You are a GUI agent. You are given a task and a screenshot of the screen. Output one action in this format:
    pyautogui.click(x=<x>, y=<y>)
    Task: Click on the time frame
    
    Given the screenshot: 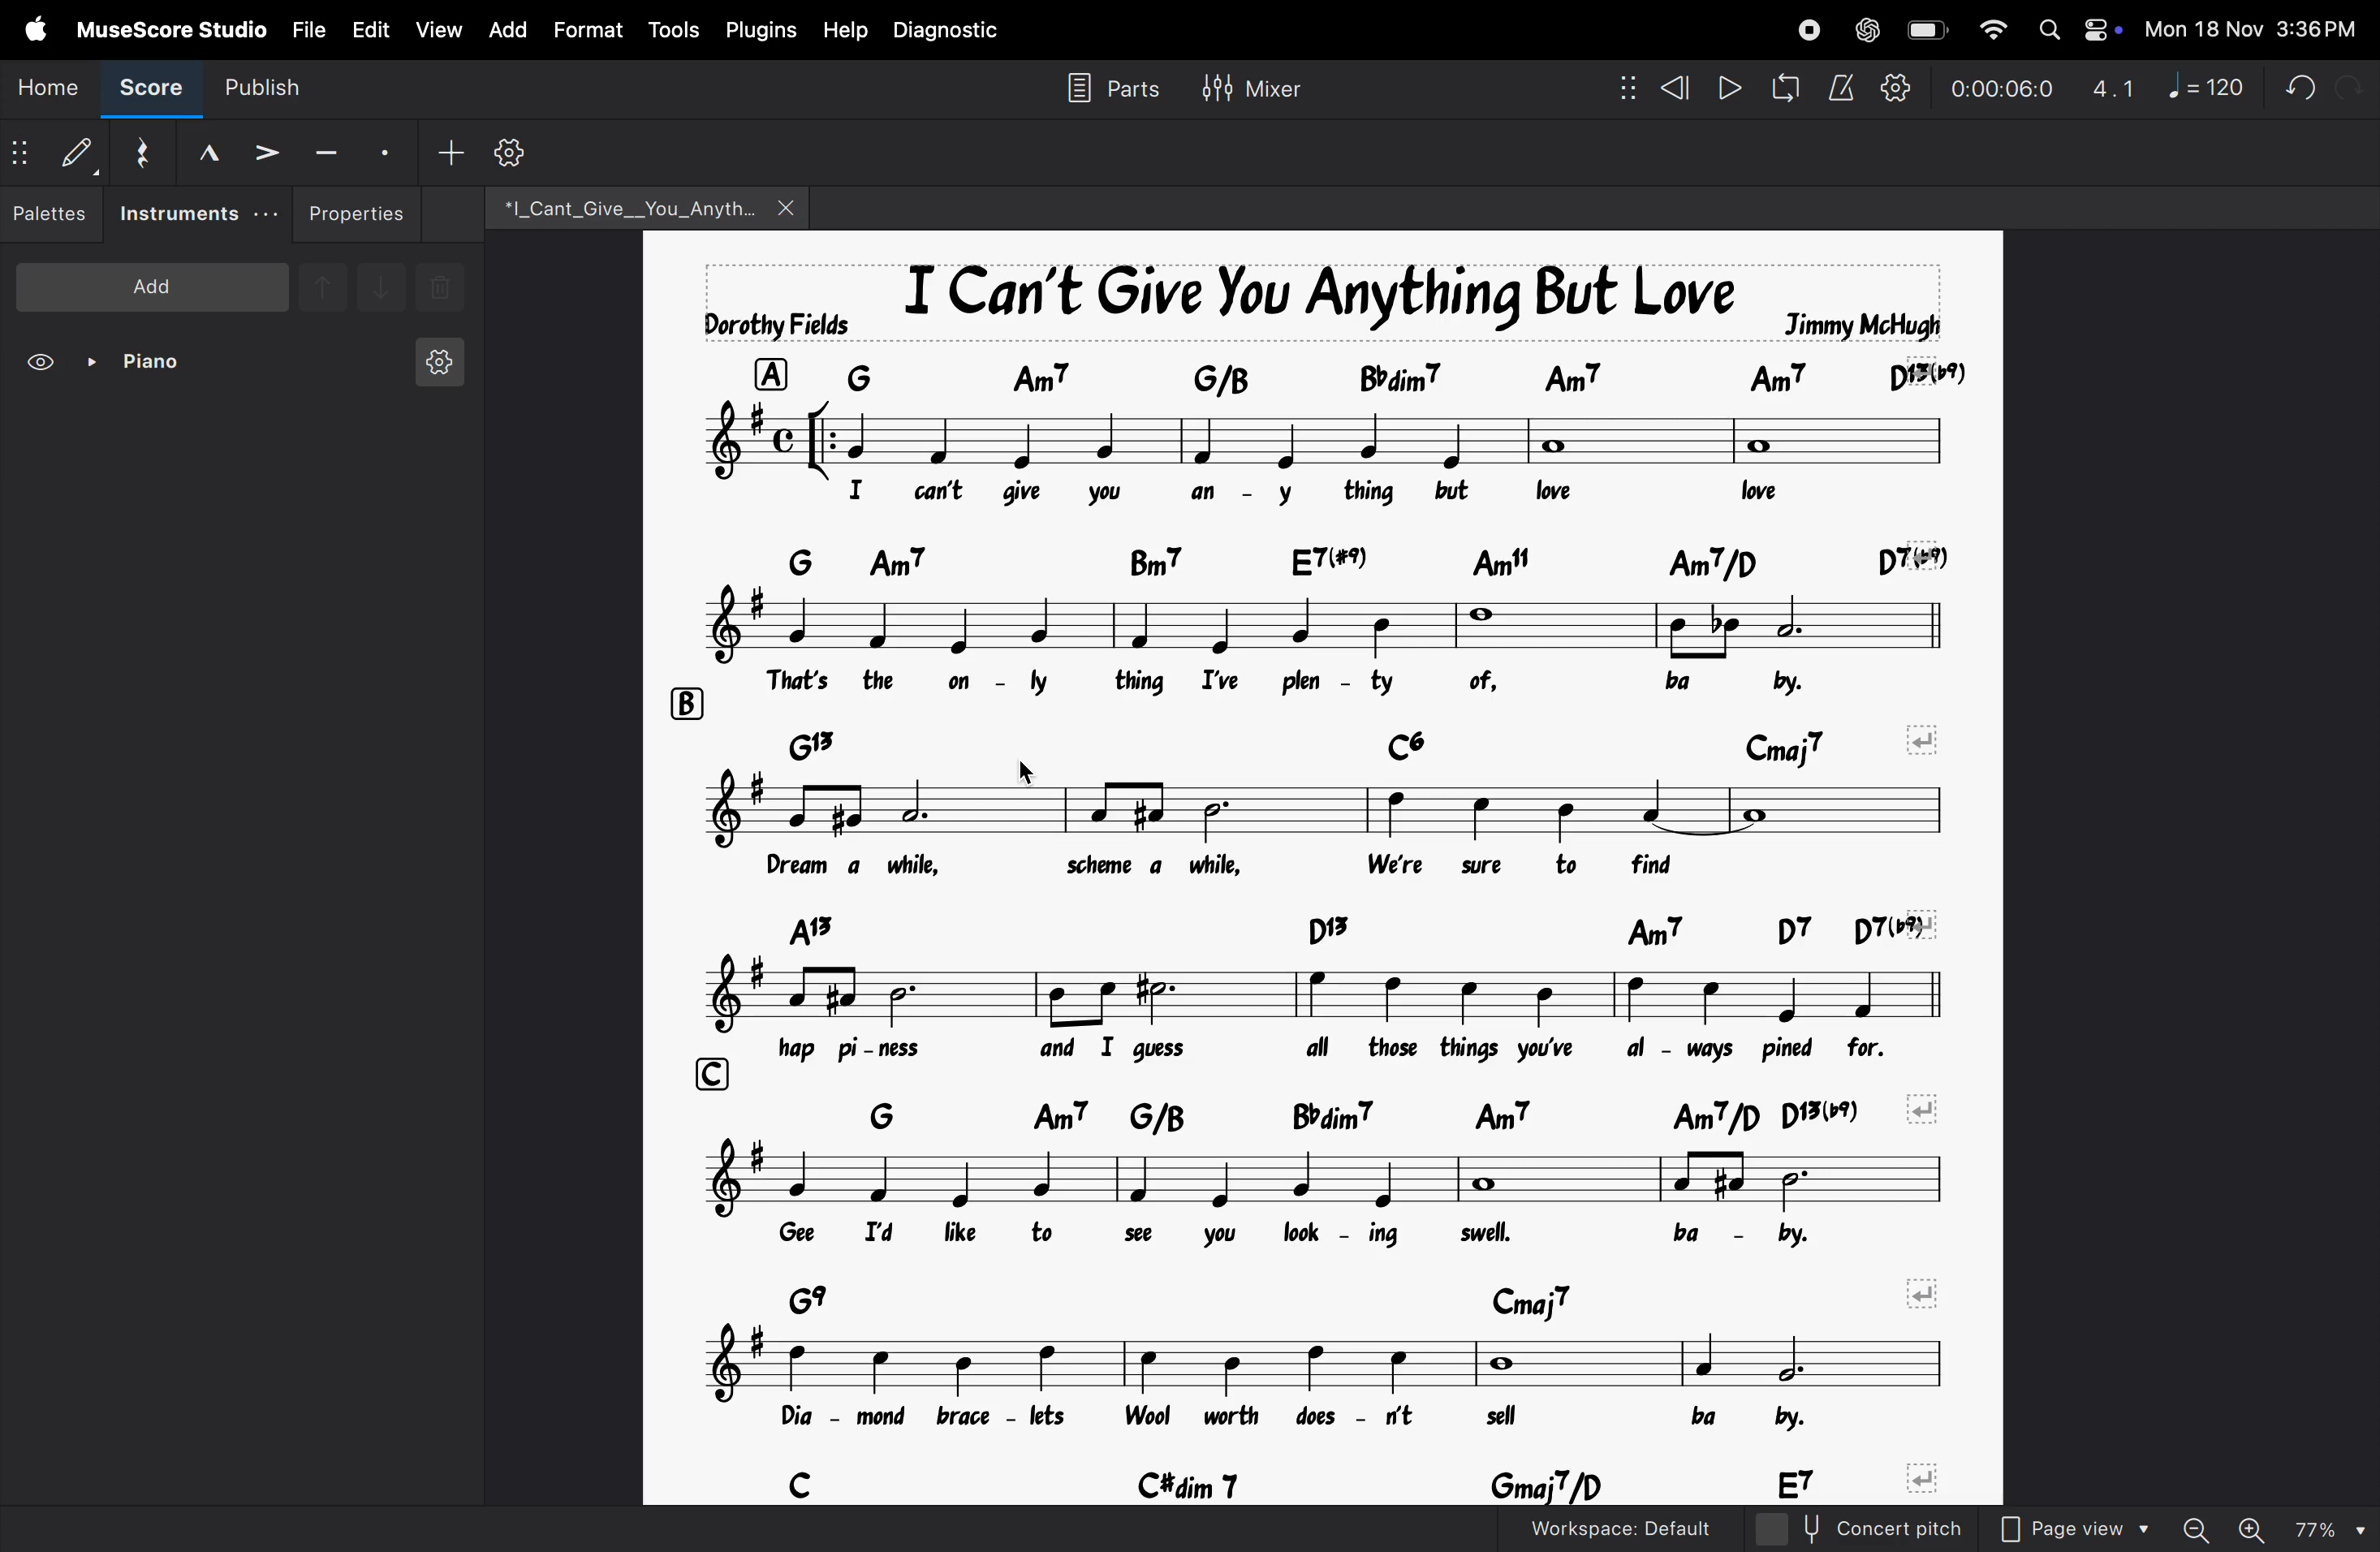 What is the action you would take?
    pyautogui.click(x=1994, y=89)
    